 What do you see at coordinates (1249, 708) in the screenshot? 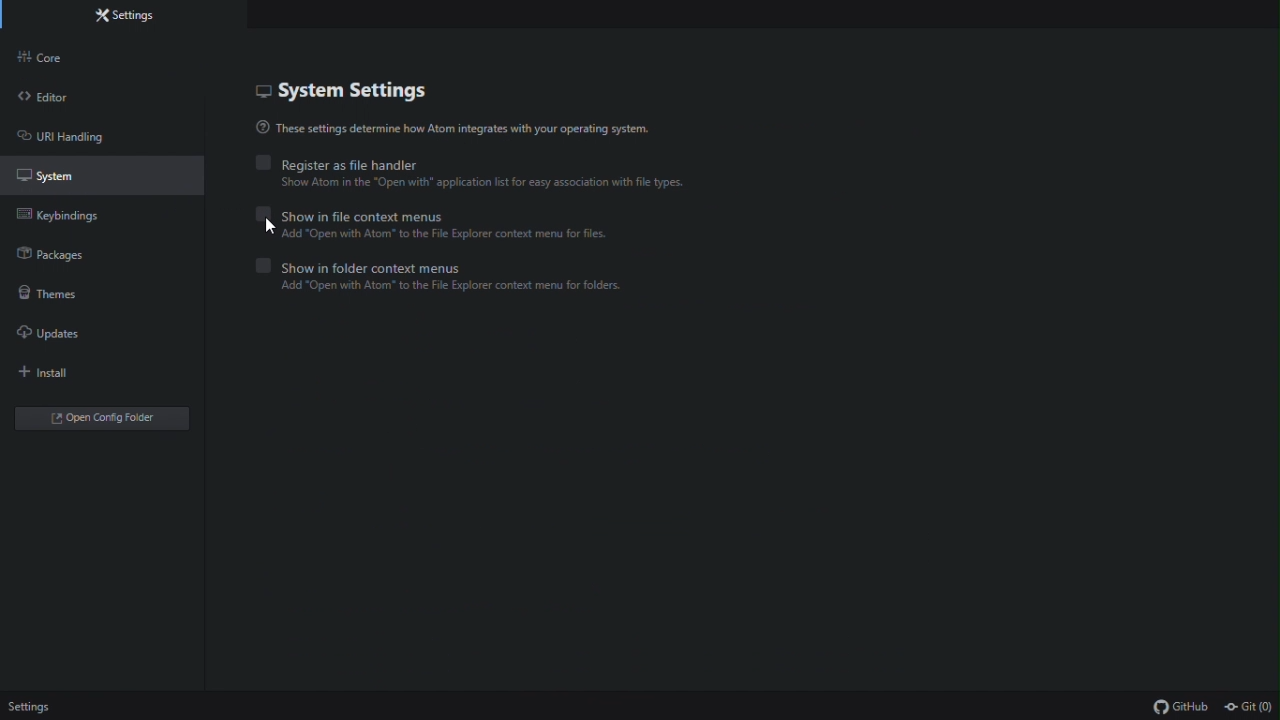
I see `git` at bounding box center [1249, 708].